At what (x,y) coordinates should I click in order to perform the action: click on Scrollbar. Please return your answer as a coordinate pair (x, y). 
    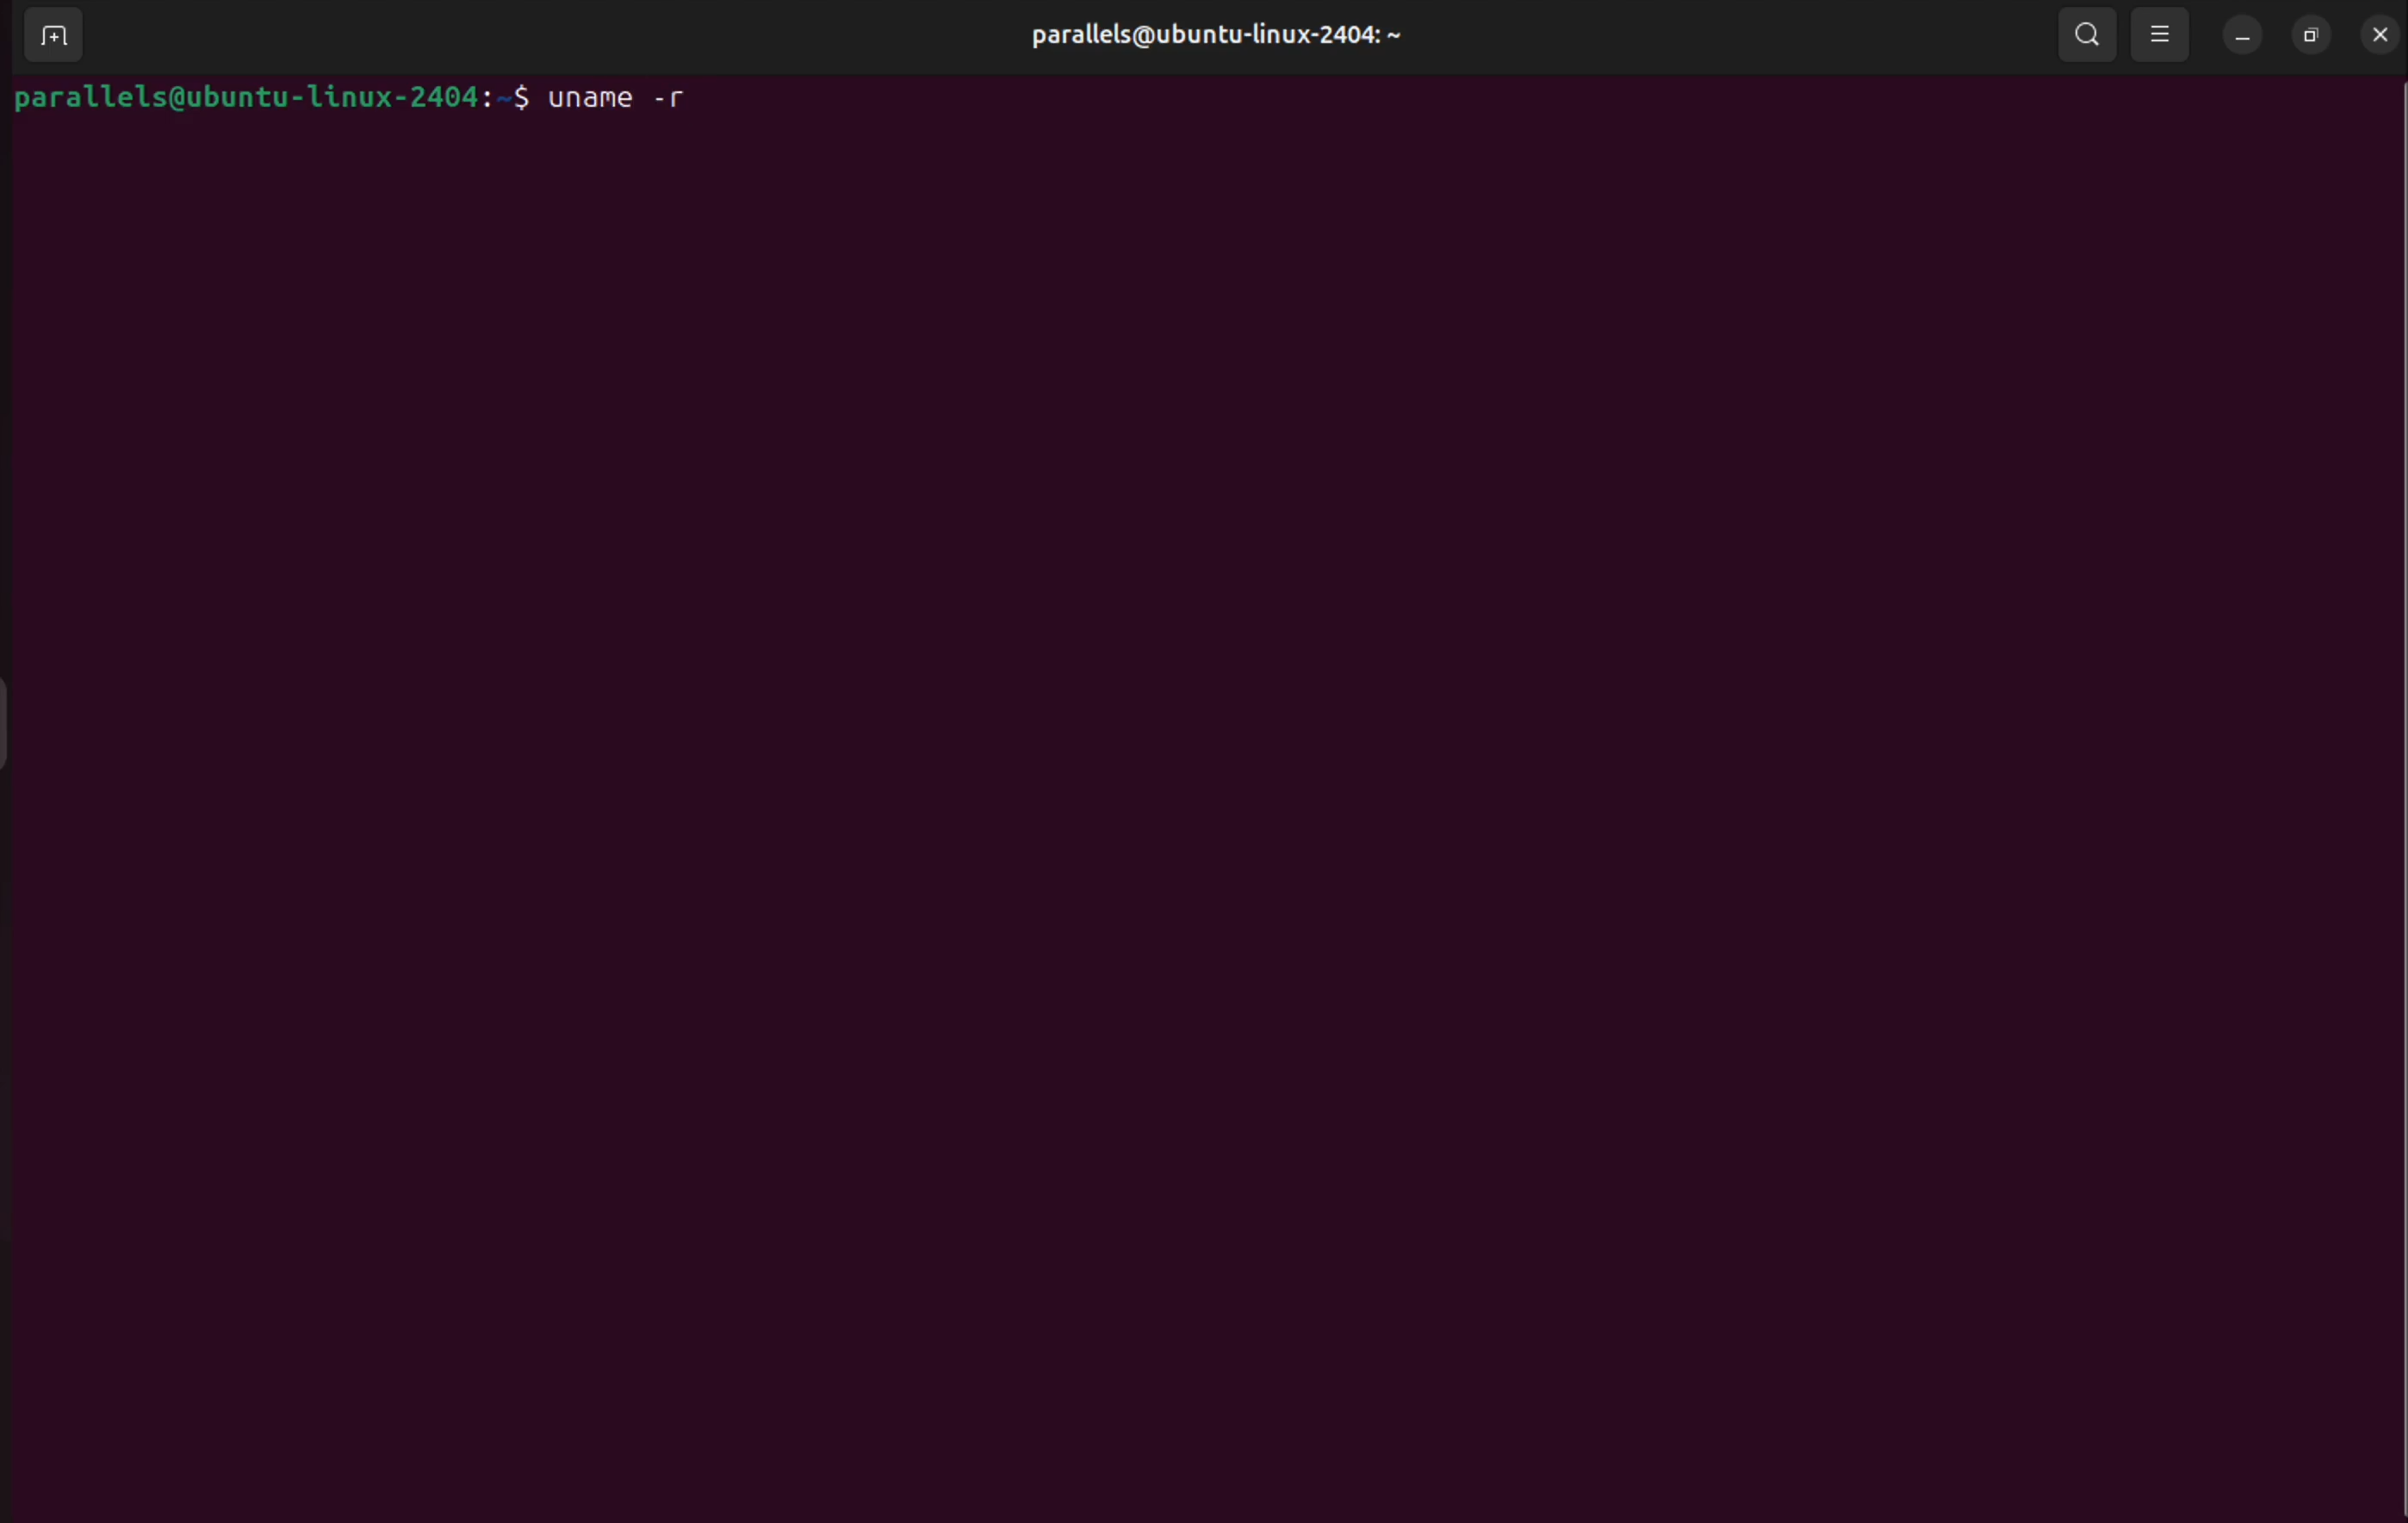
    Looking at the image, I should click on (2393, 796).